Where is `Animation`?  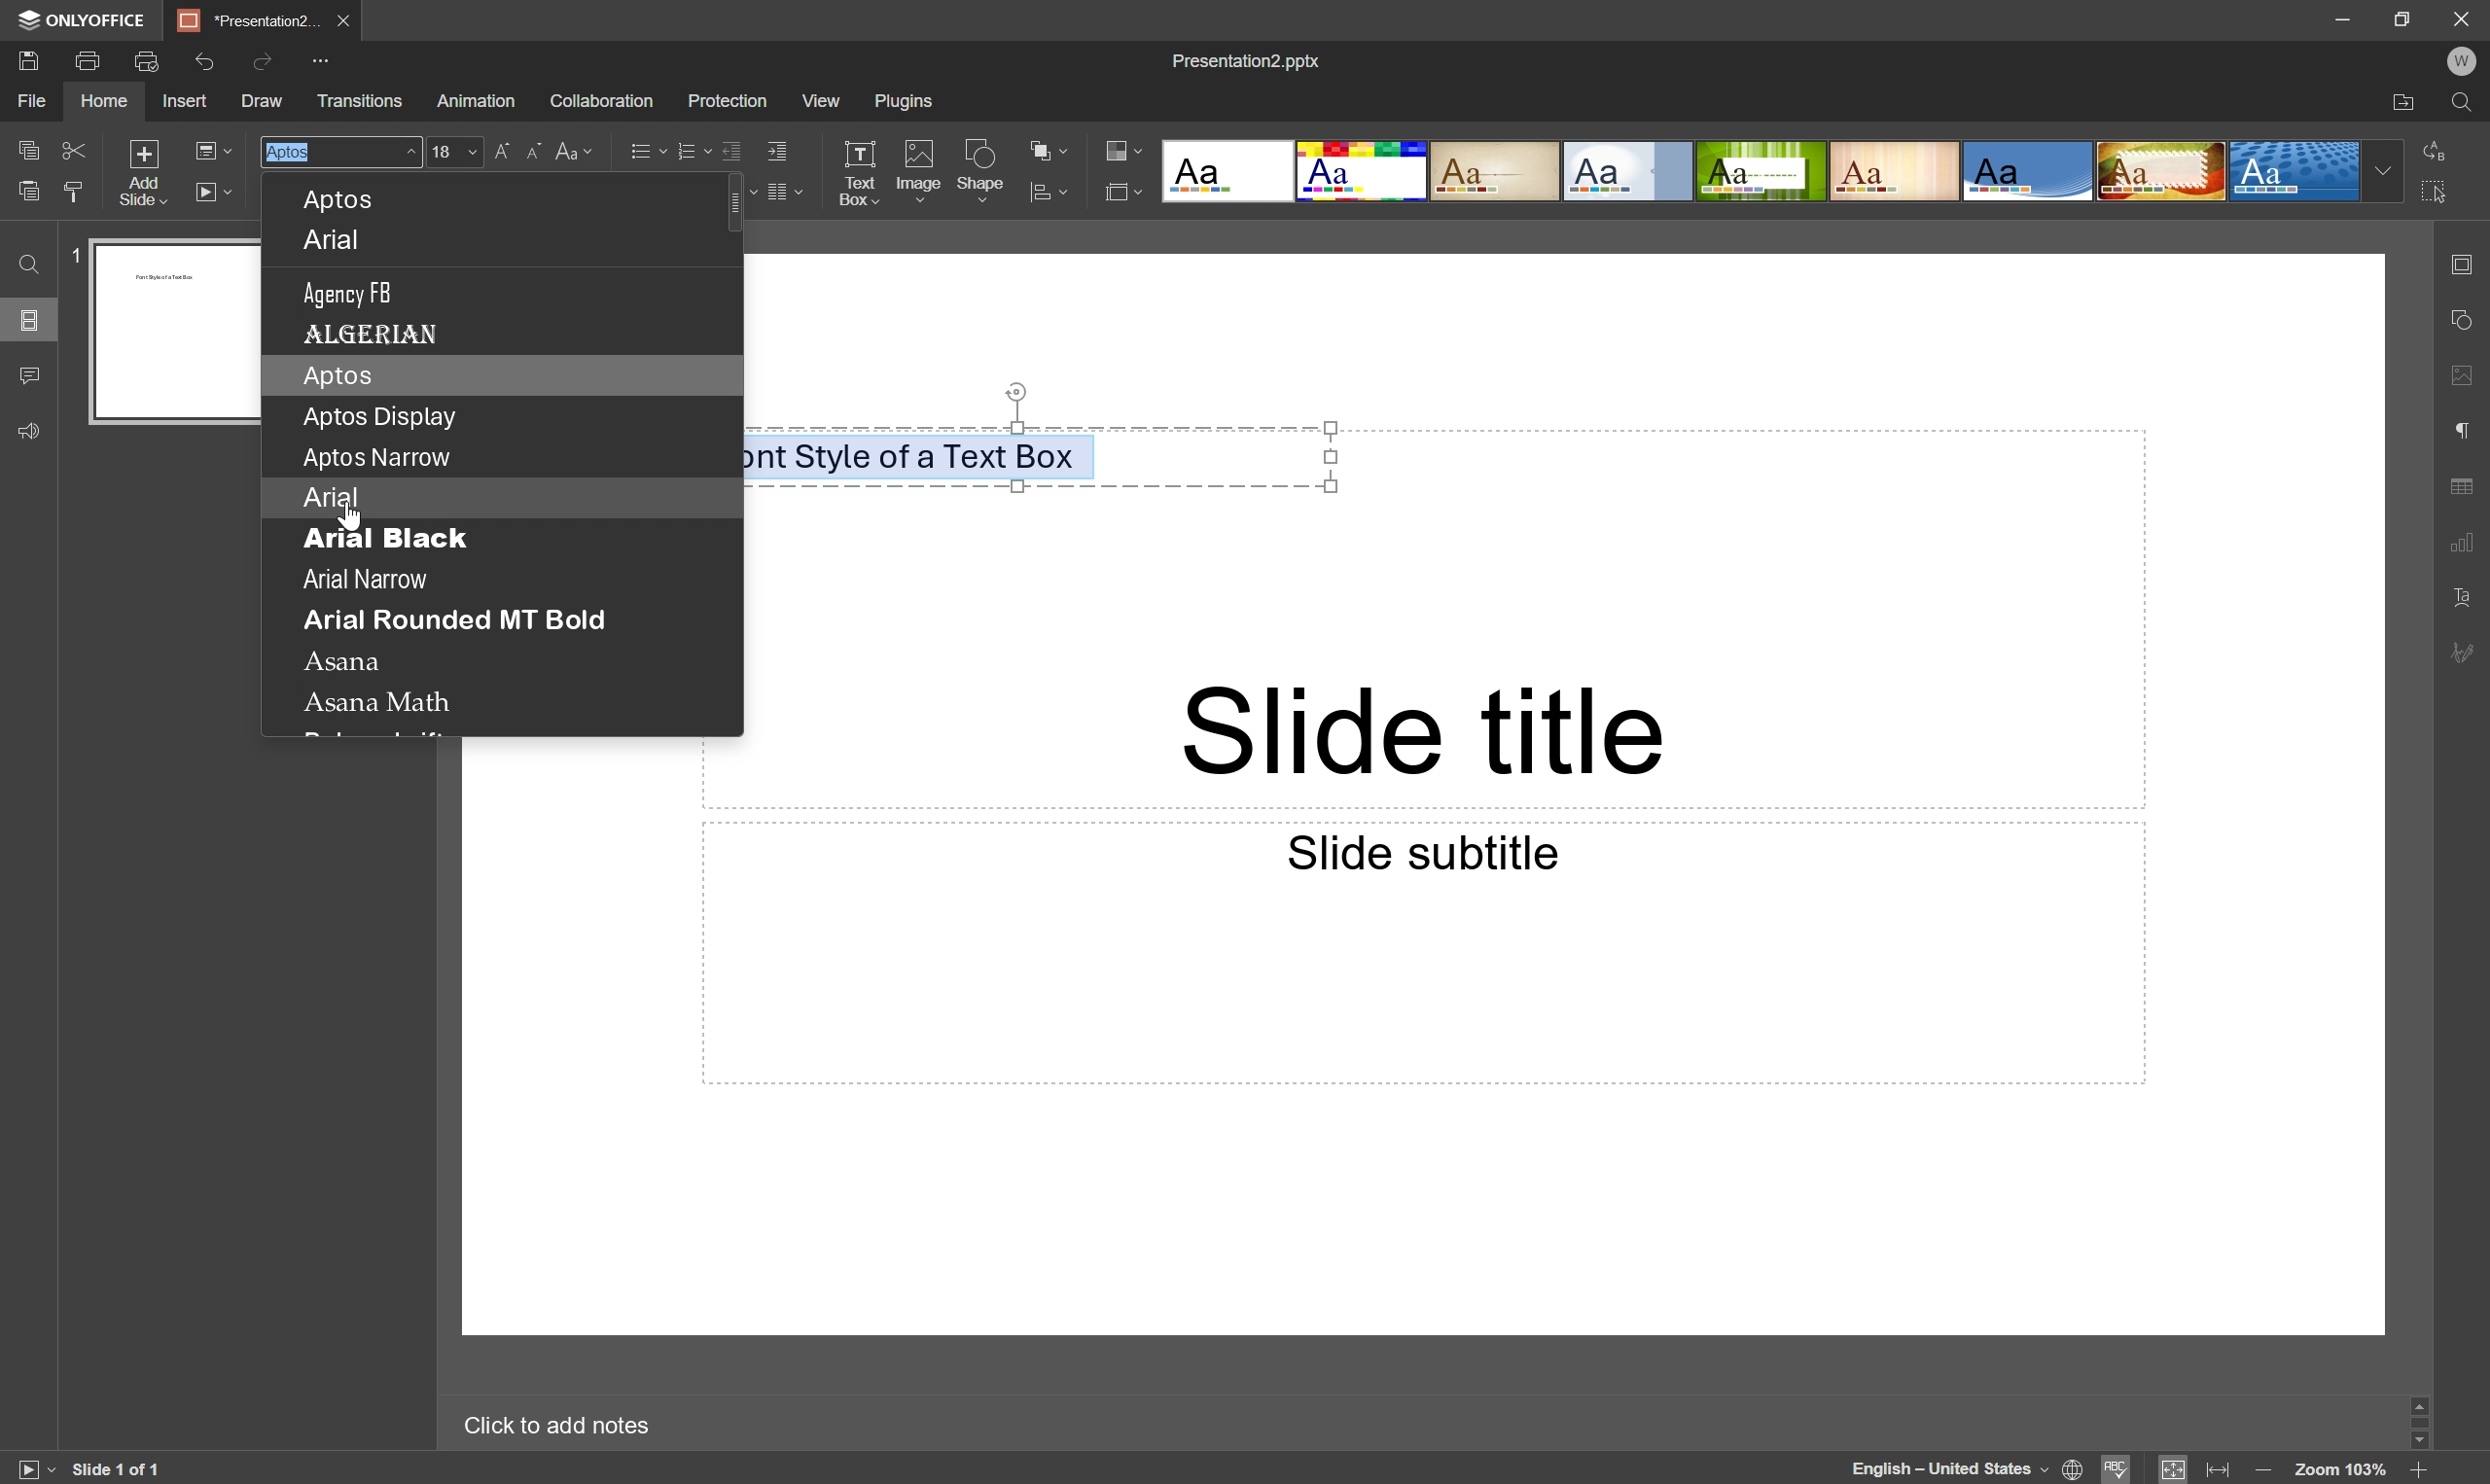
Animation is located at coordinates (476, 100).